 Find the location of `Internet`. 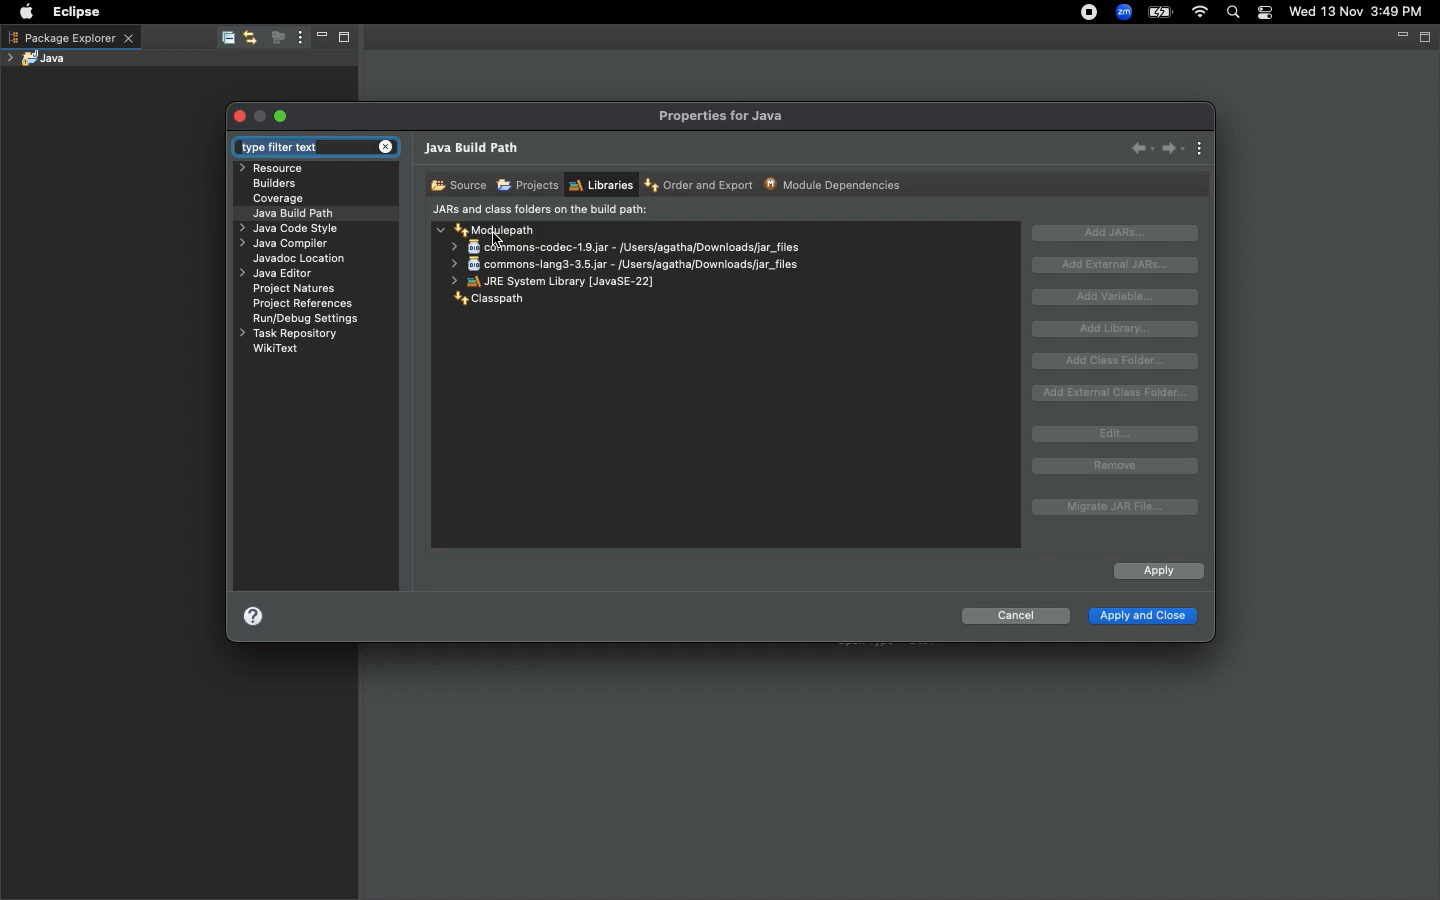

Internet is located at coordinates (1201, 13).